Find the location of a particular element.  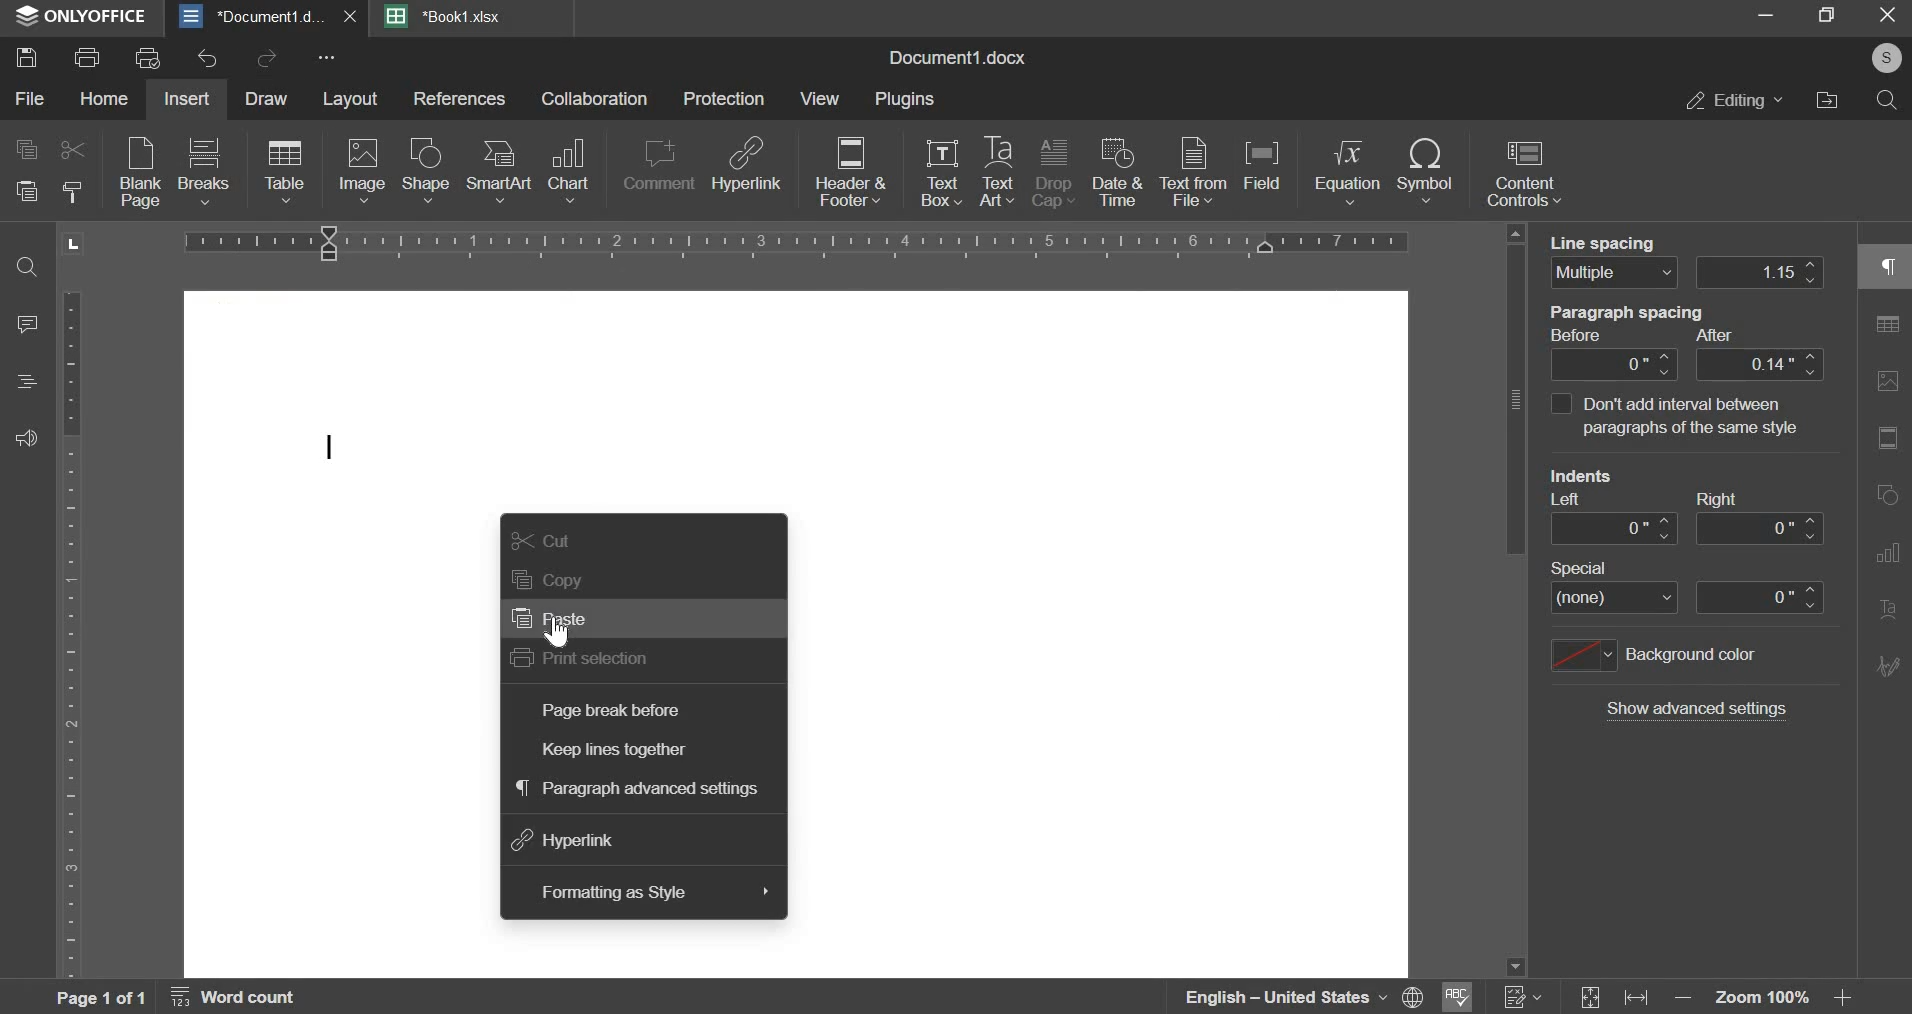

tool tip is located at coordinates (1672, 416).